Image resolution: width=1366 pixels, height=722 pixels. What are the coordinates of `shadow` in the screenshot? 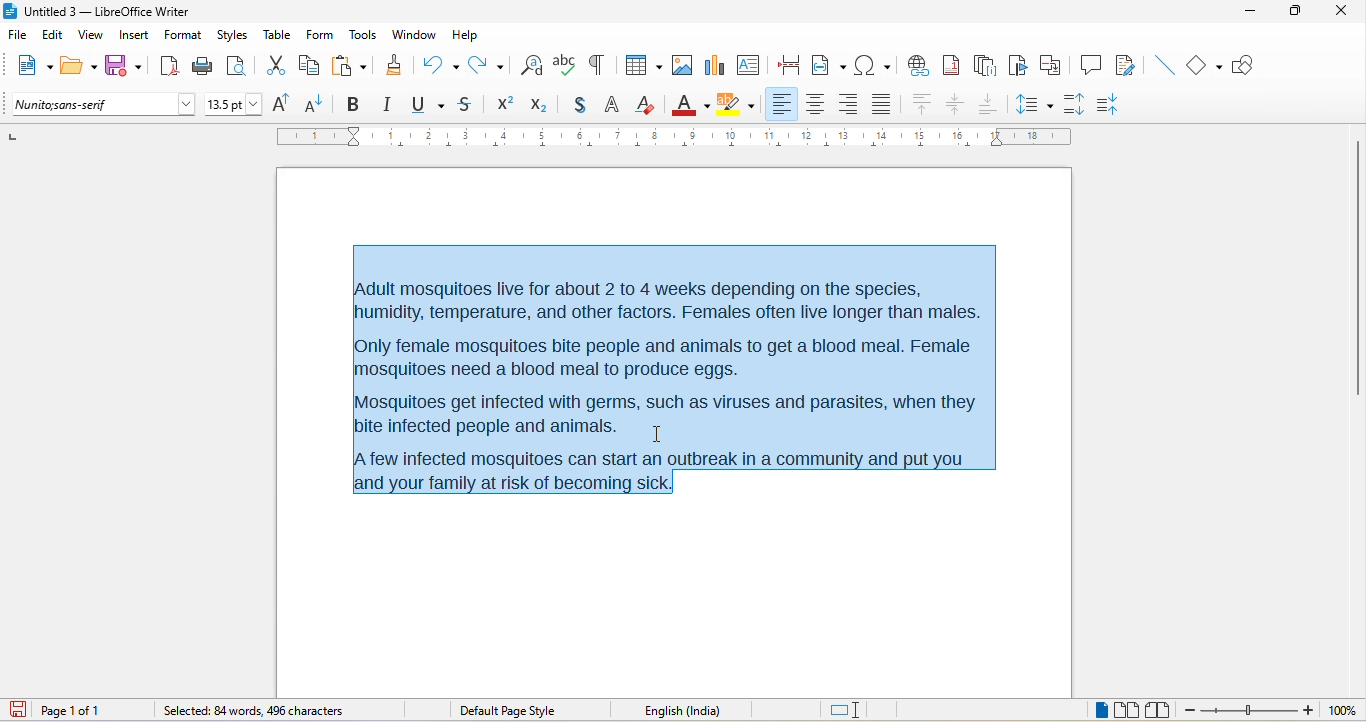 It's located at (579, 106).